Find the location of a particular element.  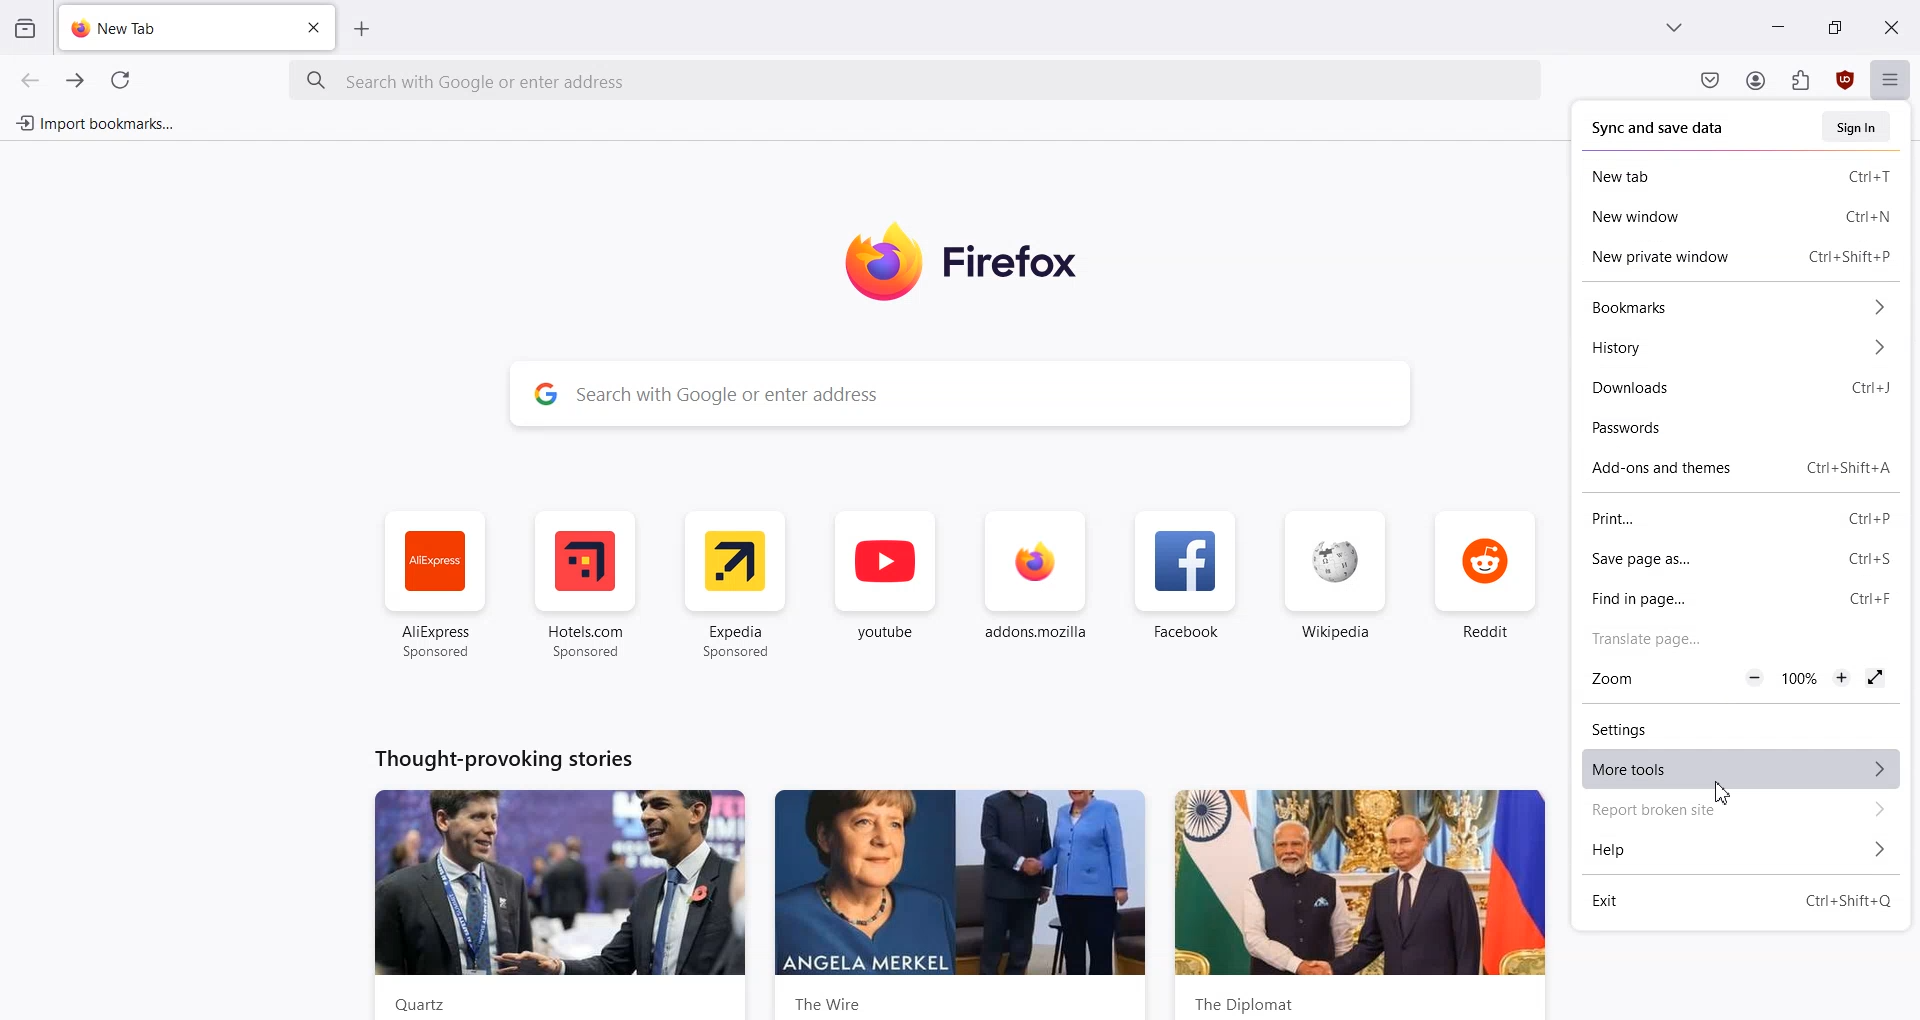

Hotel.com Sponsored is located at coordinates (590, 584).